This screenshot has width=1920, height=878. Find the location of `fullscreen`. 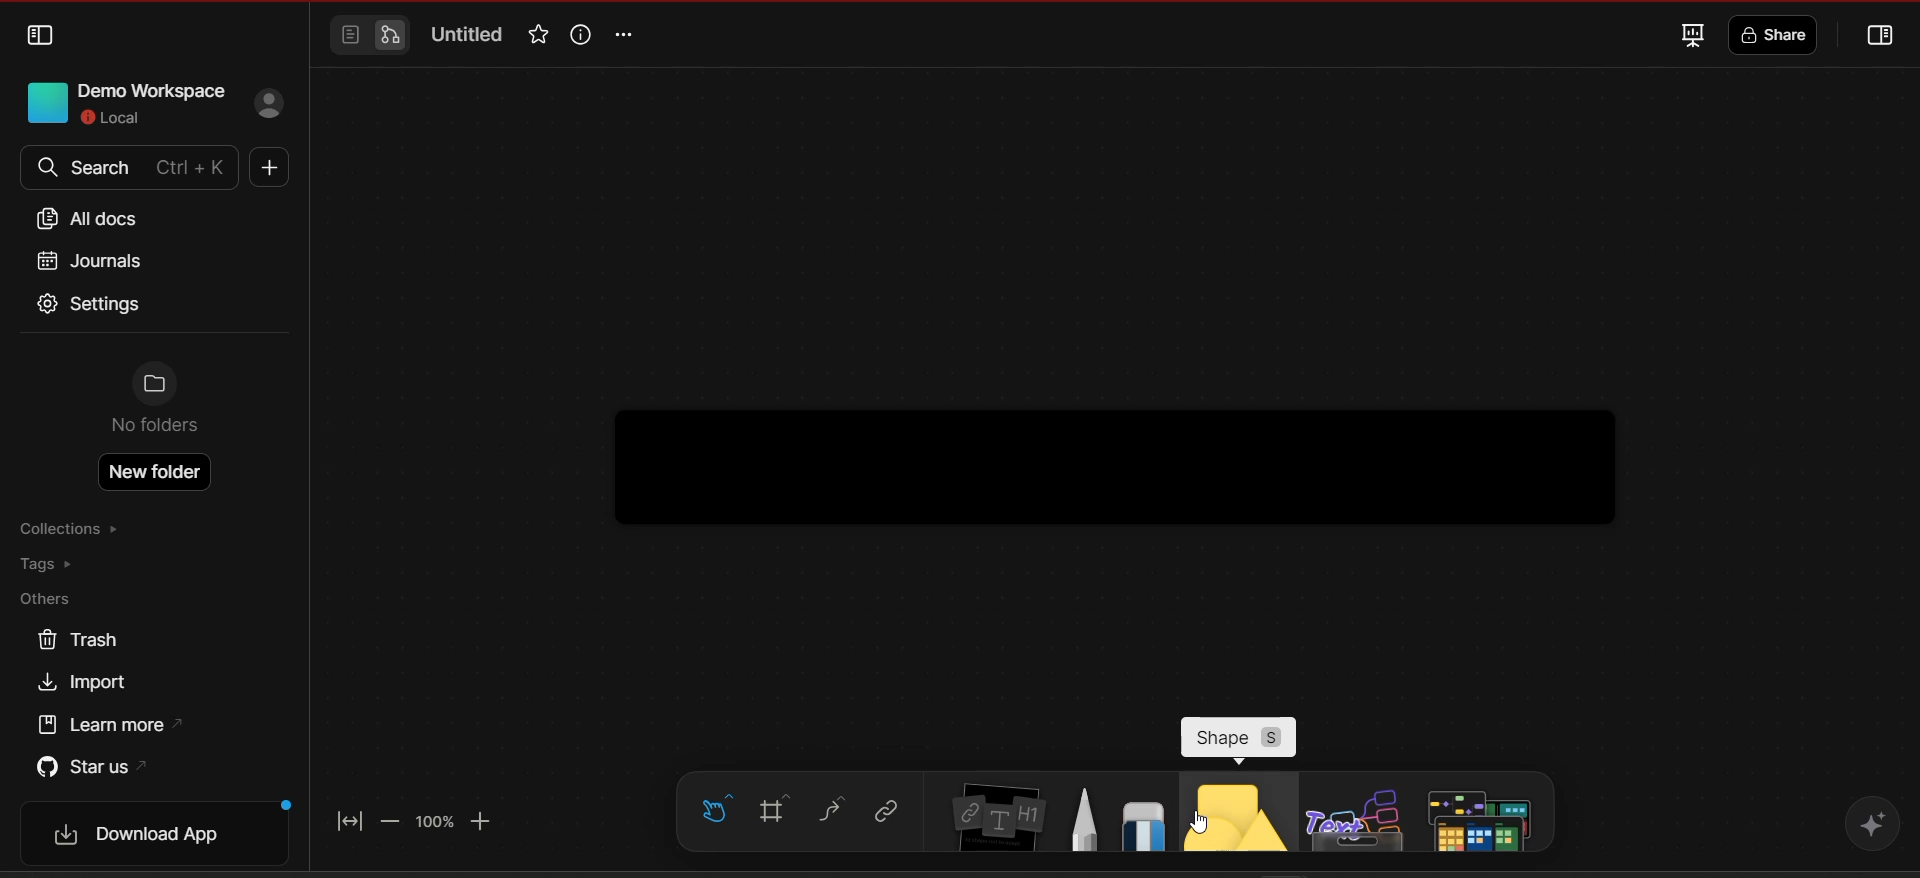

fullscreen is located at coordinates (1690, 34).